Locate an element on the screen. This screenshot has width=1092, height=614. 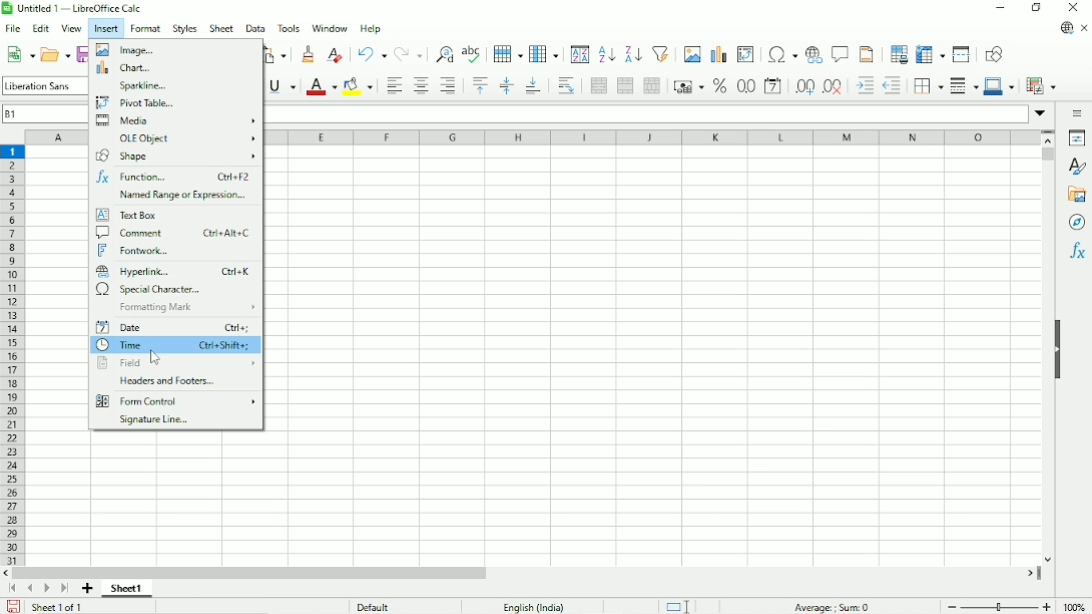
Tools is located at coordinates (287, 28).